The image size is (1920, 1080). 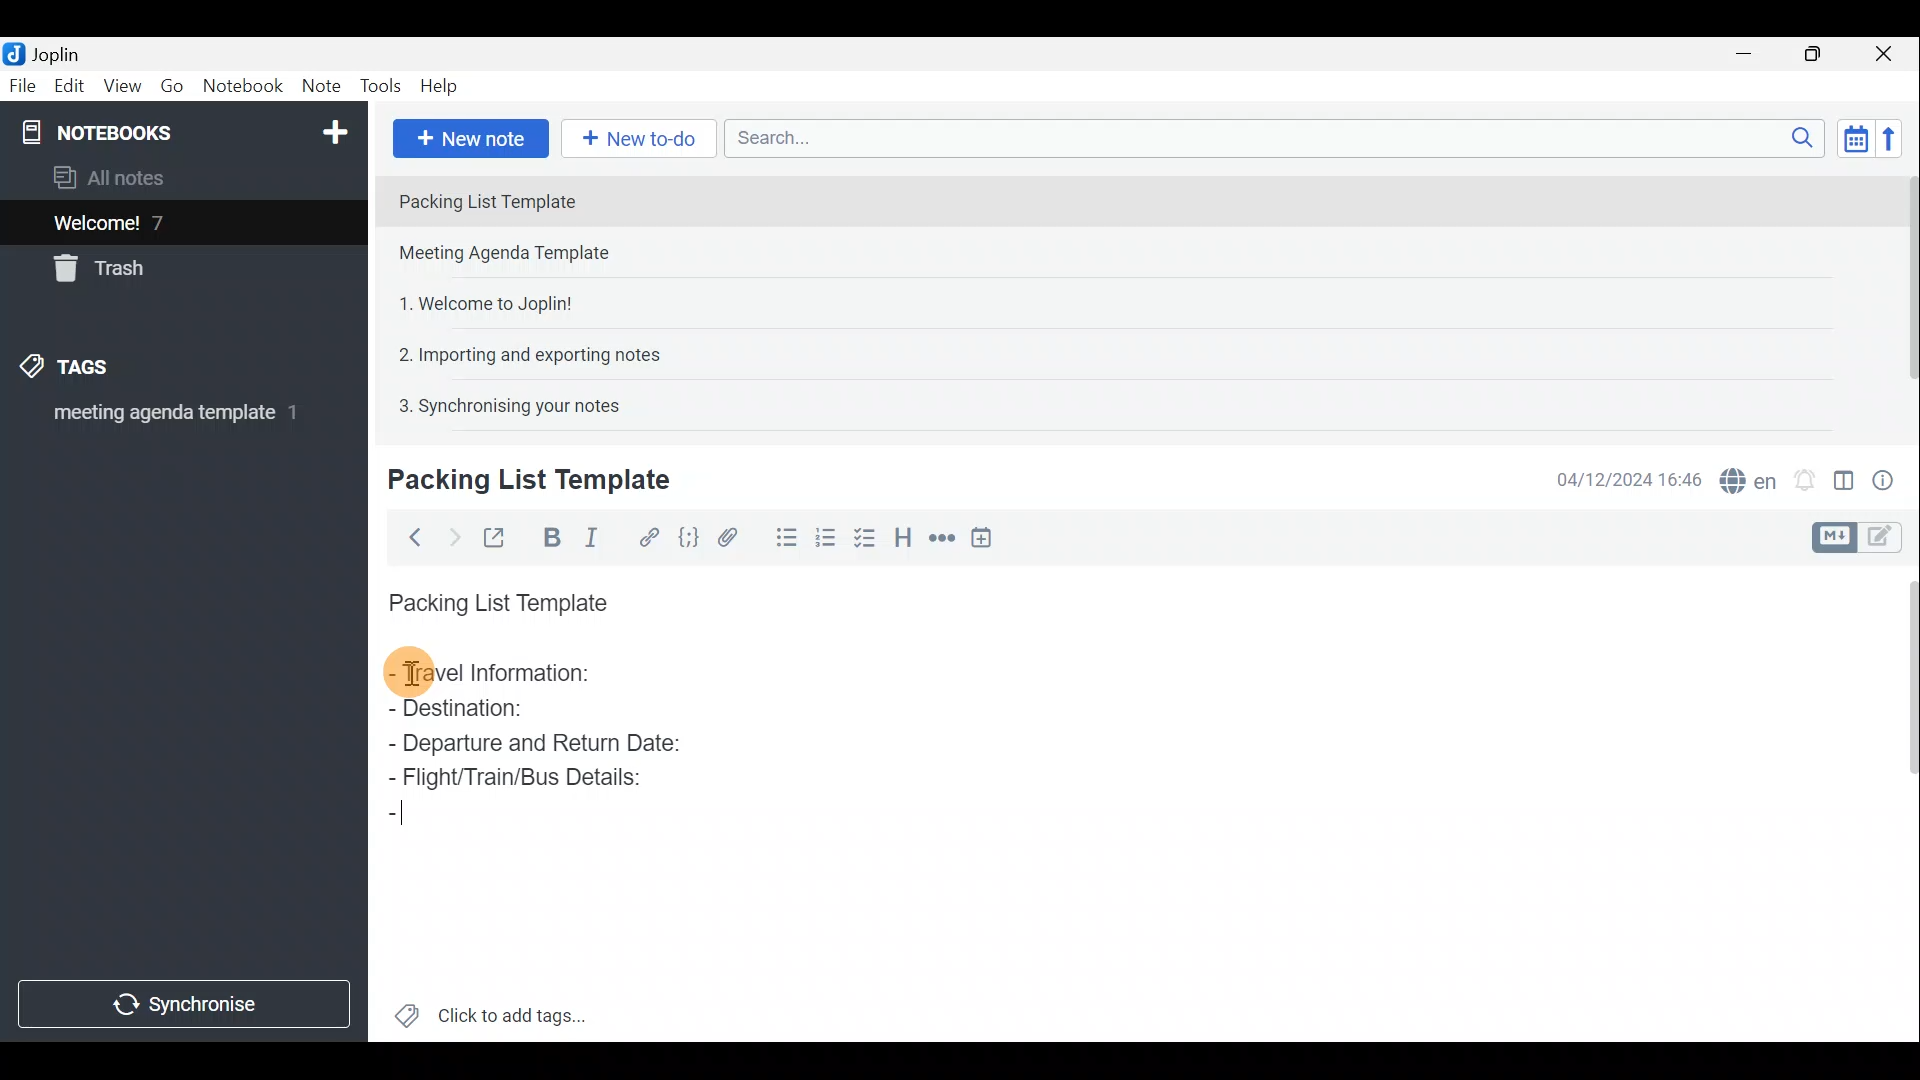 What do you see at coordinates (107, 272) in the screenshot?
I see `Trash` at bounding box center [107, 272].